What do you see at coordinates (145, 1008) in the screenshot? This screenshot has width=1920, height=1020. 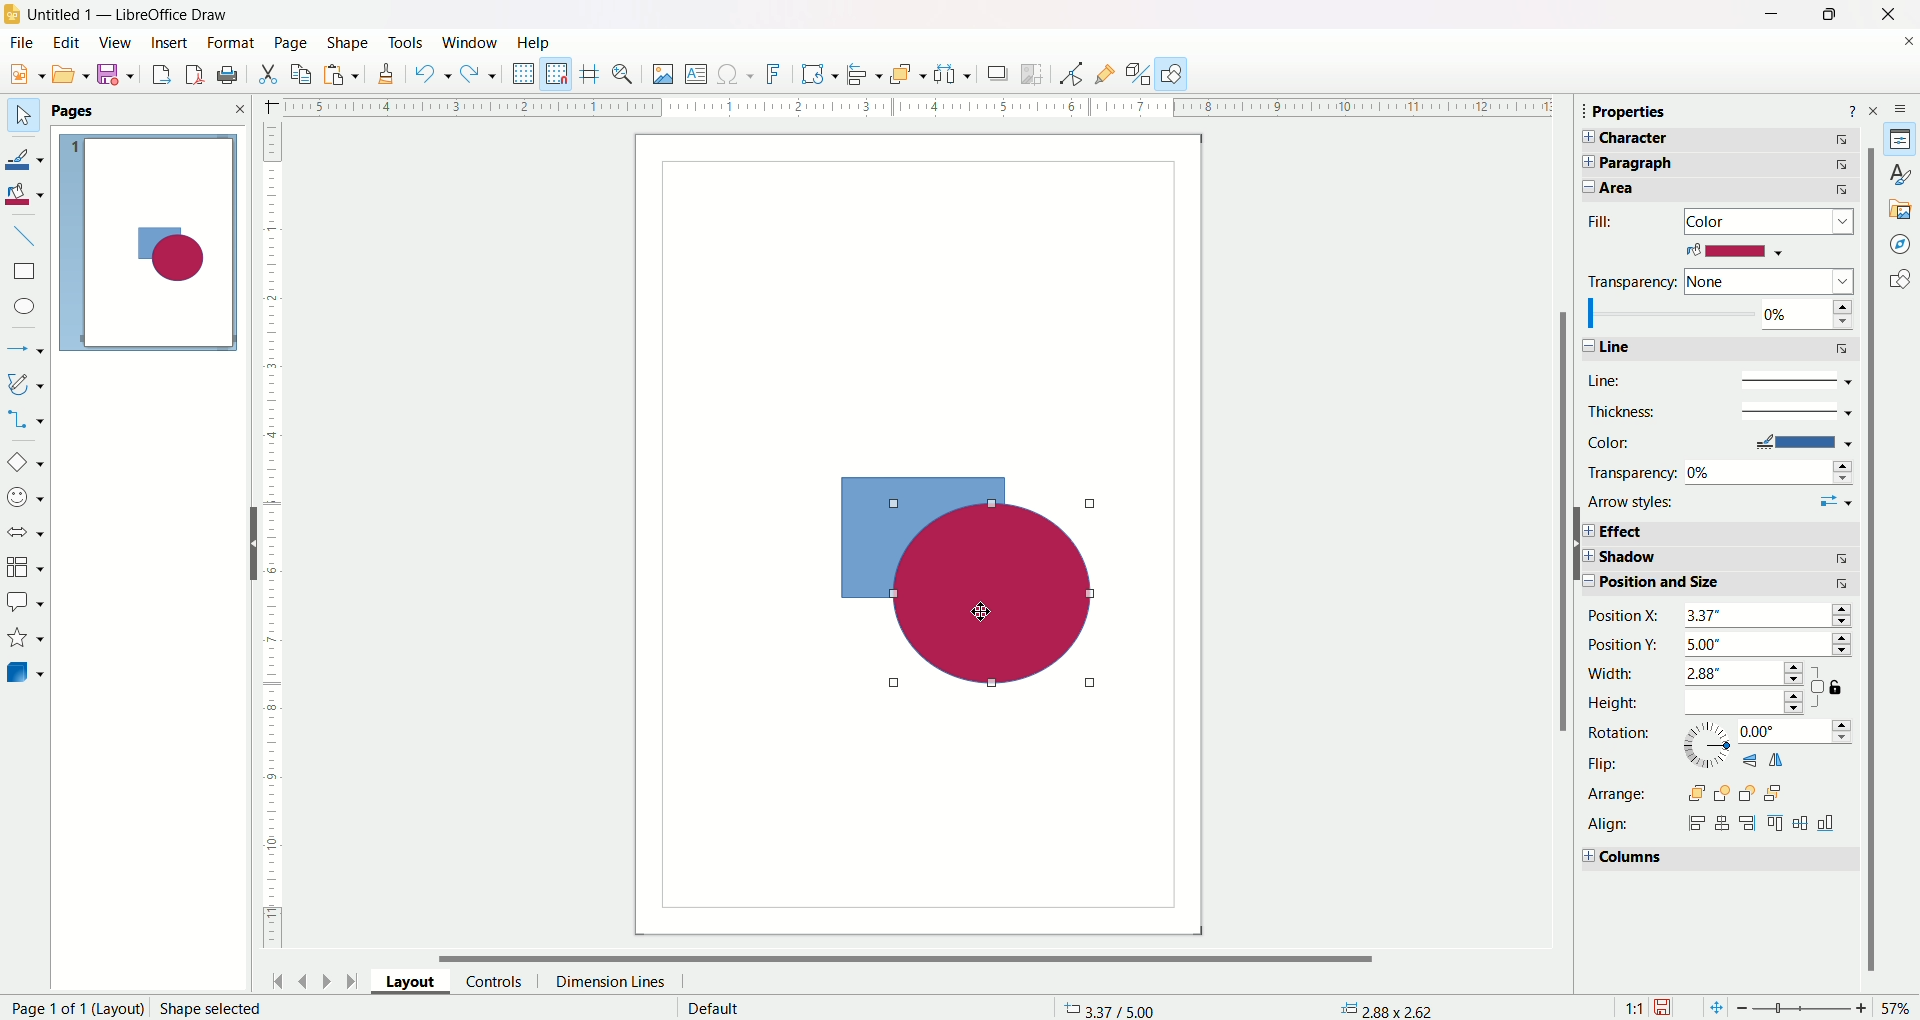 I see `page` at bounding box center [145, 1008].